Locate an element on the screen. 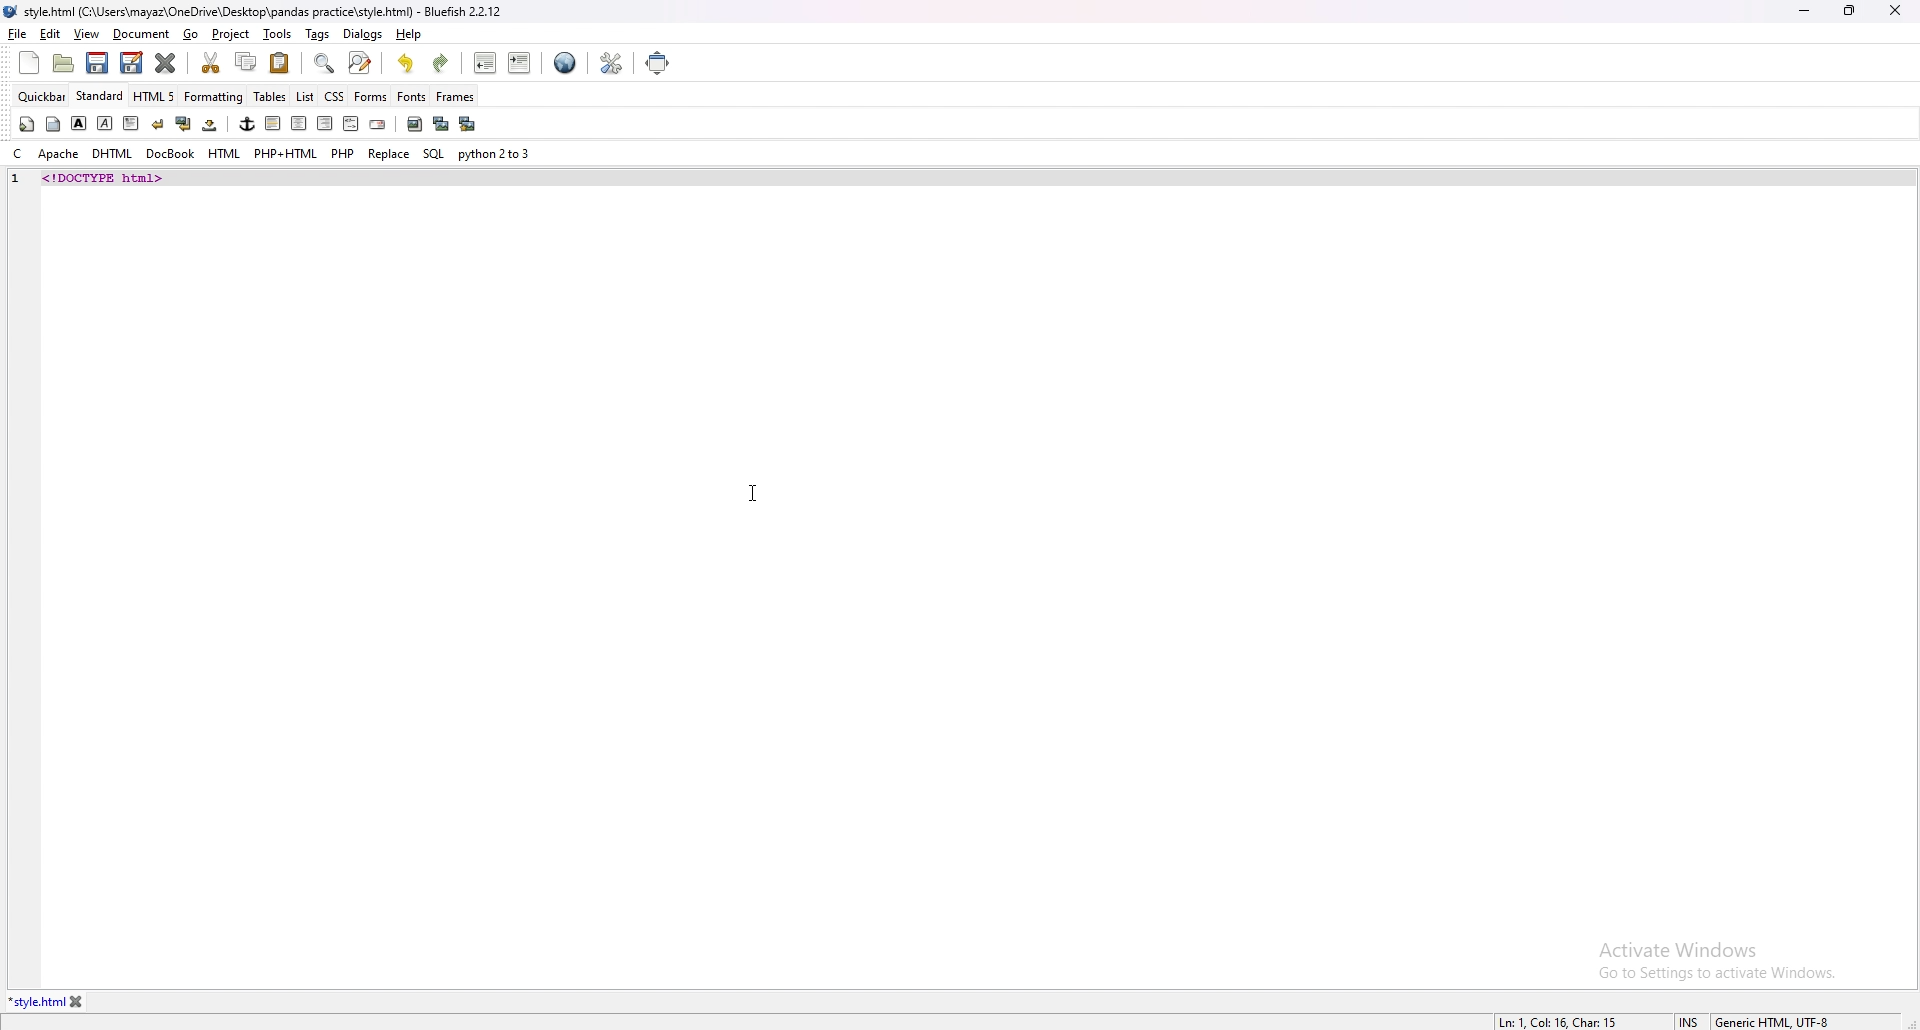 This screenshot has width=1920, height=1030. php is located at coordinates (343, 153).